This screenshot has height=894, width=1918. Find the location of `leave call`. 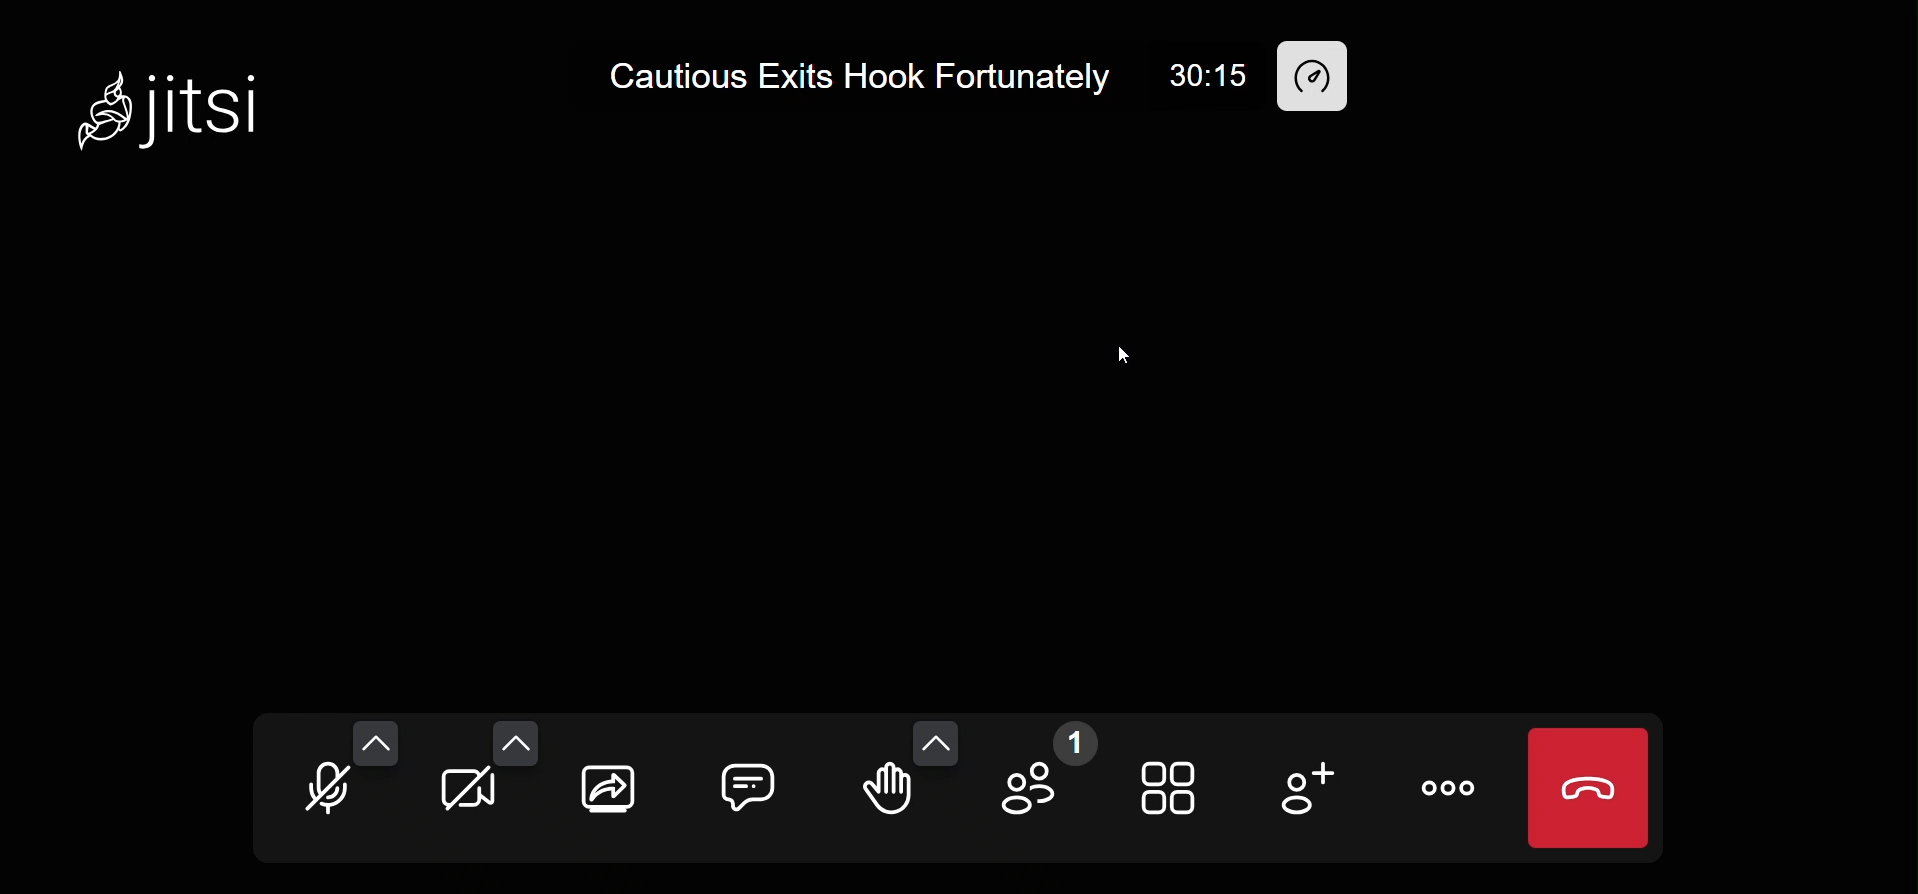

leave call is located at coordinates (1585, 783).